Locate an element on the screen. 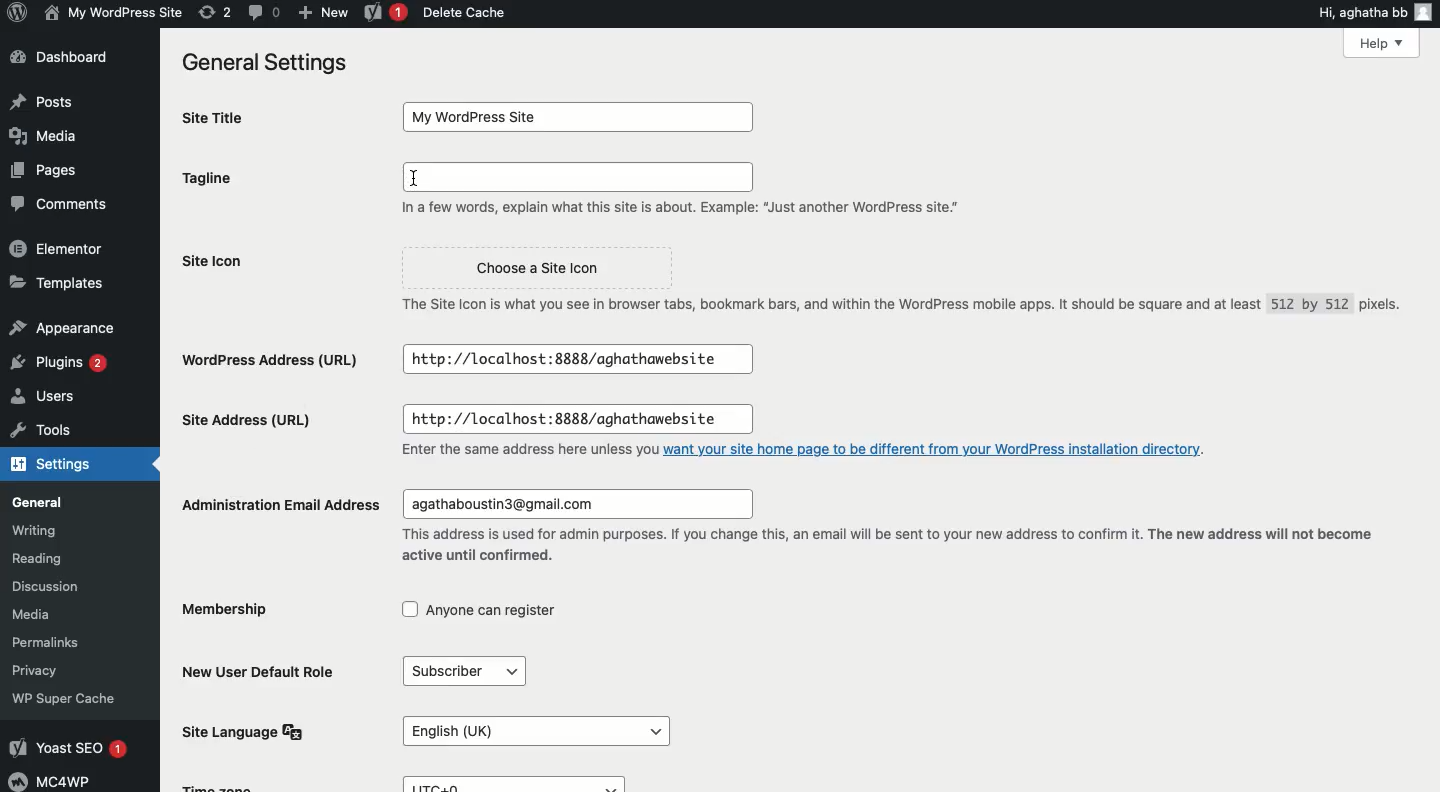 This screenshot has width=1440, height=792. Subscriber is located at coordinates (462, 669).